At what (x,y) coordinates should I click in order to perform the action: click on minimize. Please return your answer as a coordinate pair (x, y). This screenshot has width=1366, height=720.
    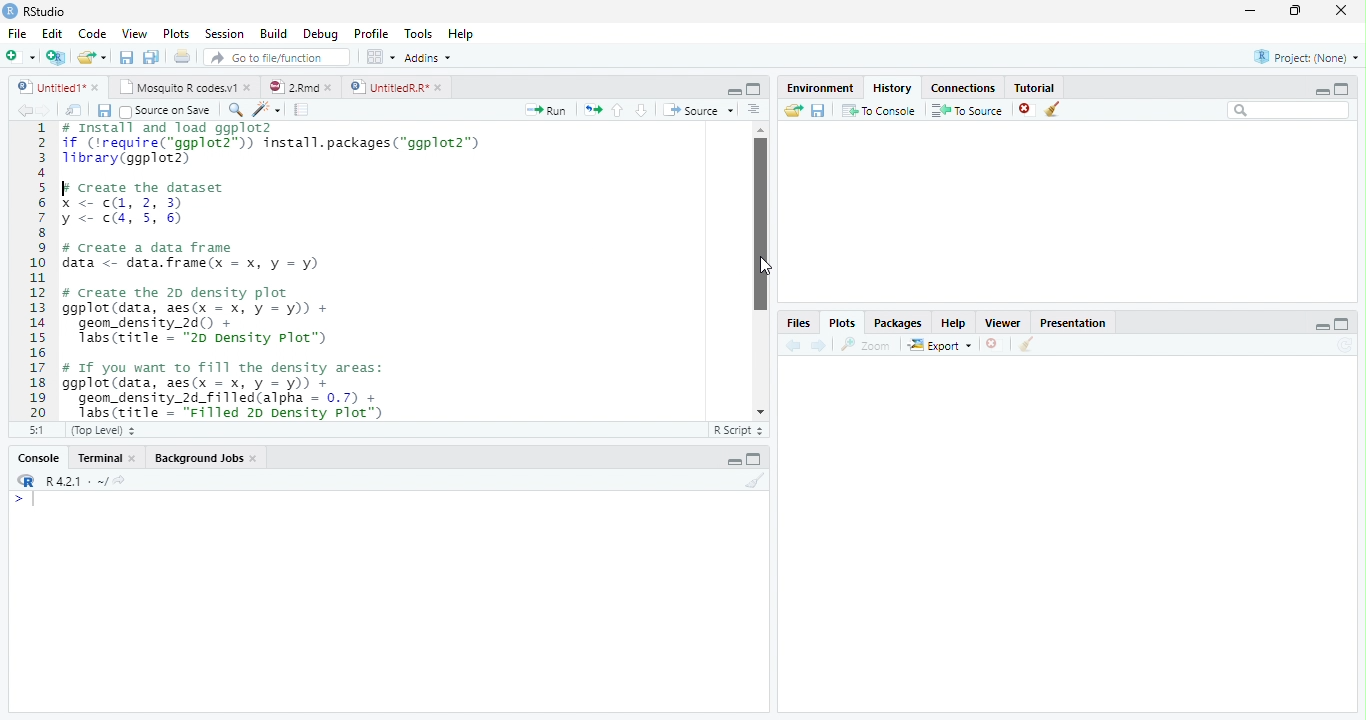
    Looking at the image, I should click on (1323, 326).